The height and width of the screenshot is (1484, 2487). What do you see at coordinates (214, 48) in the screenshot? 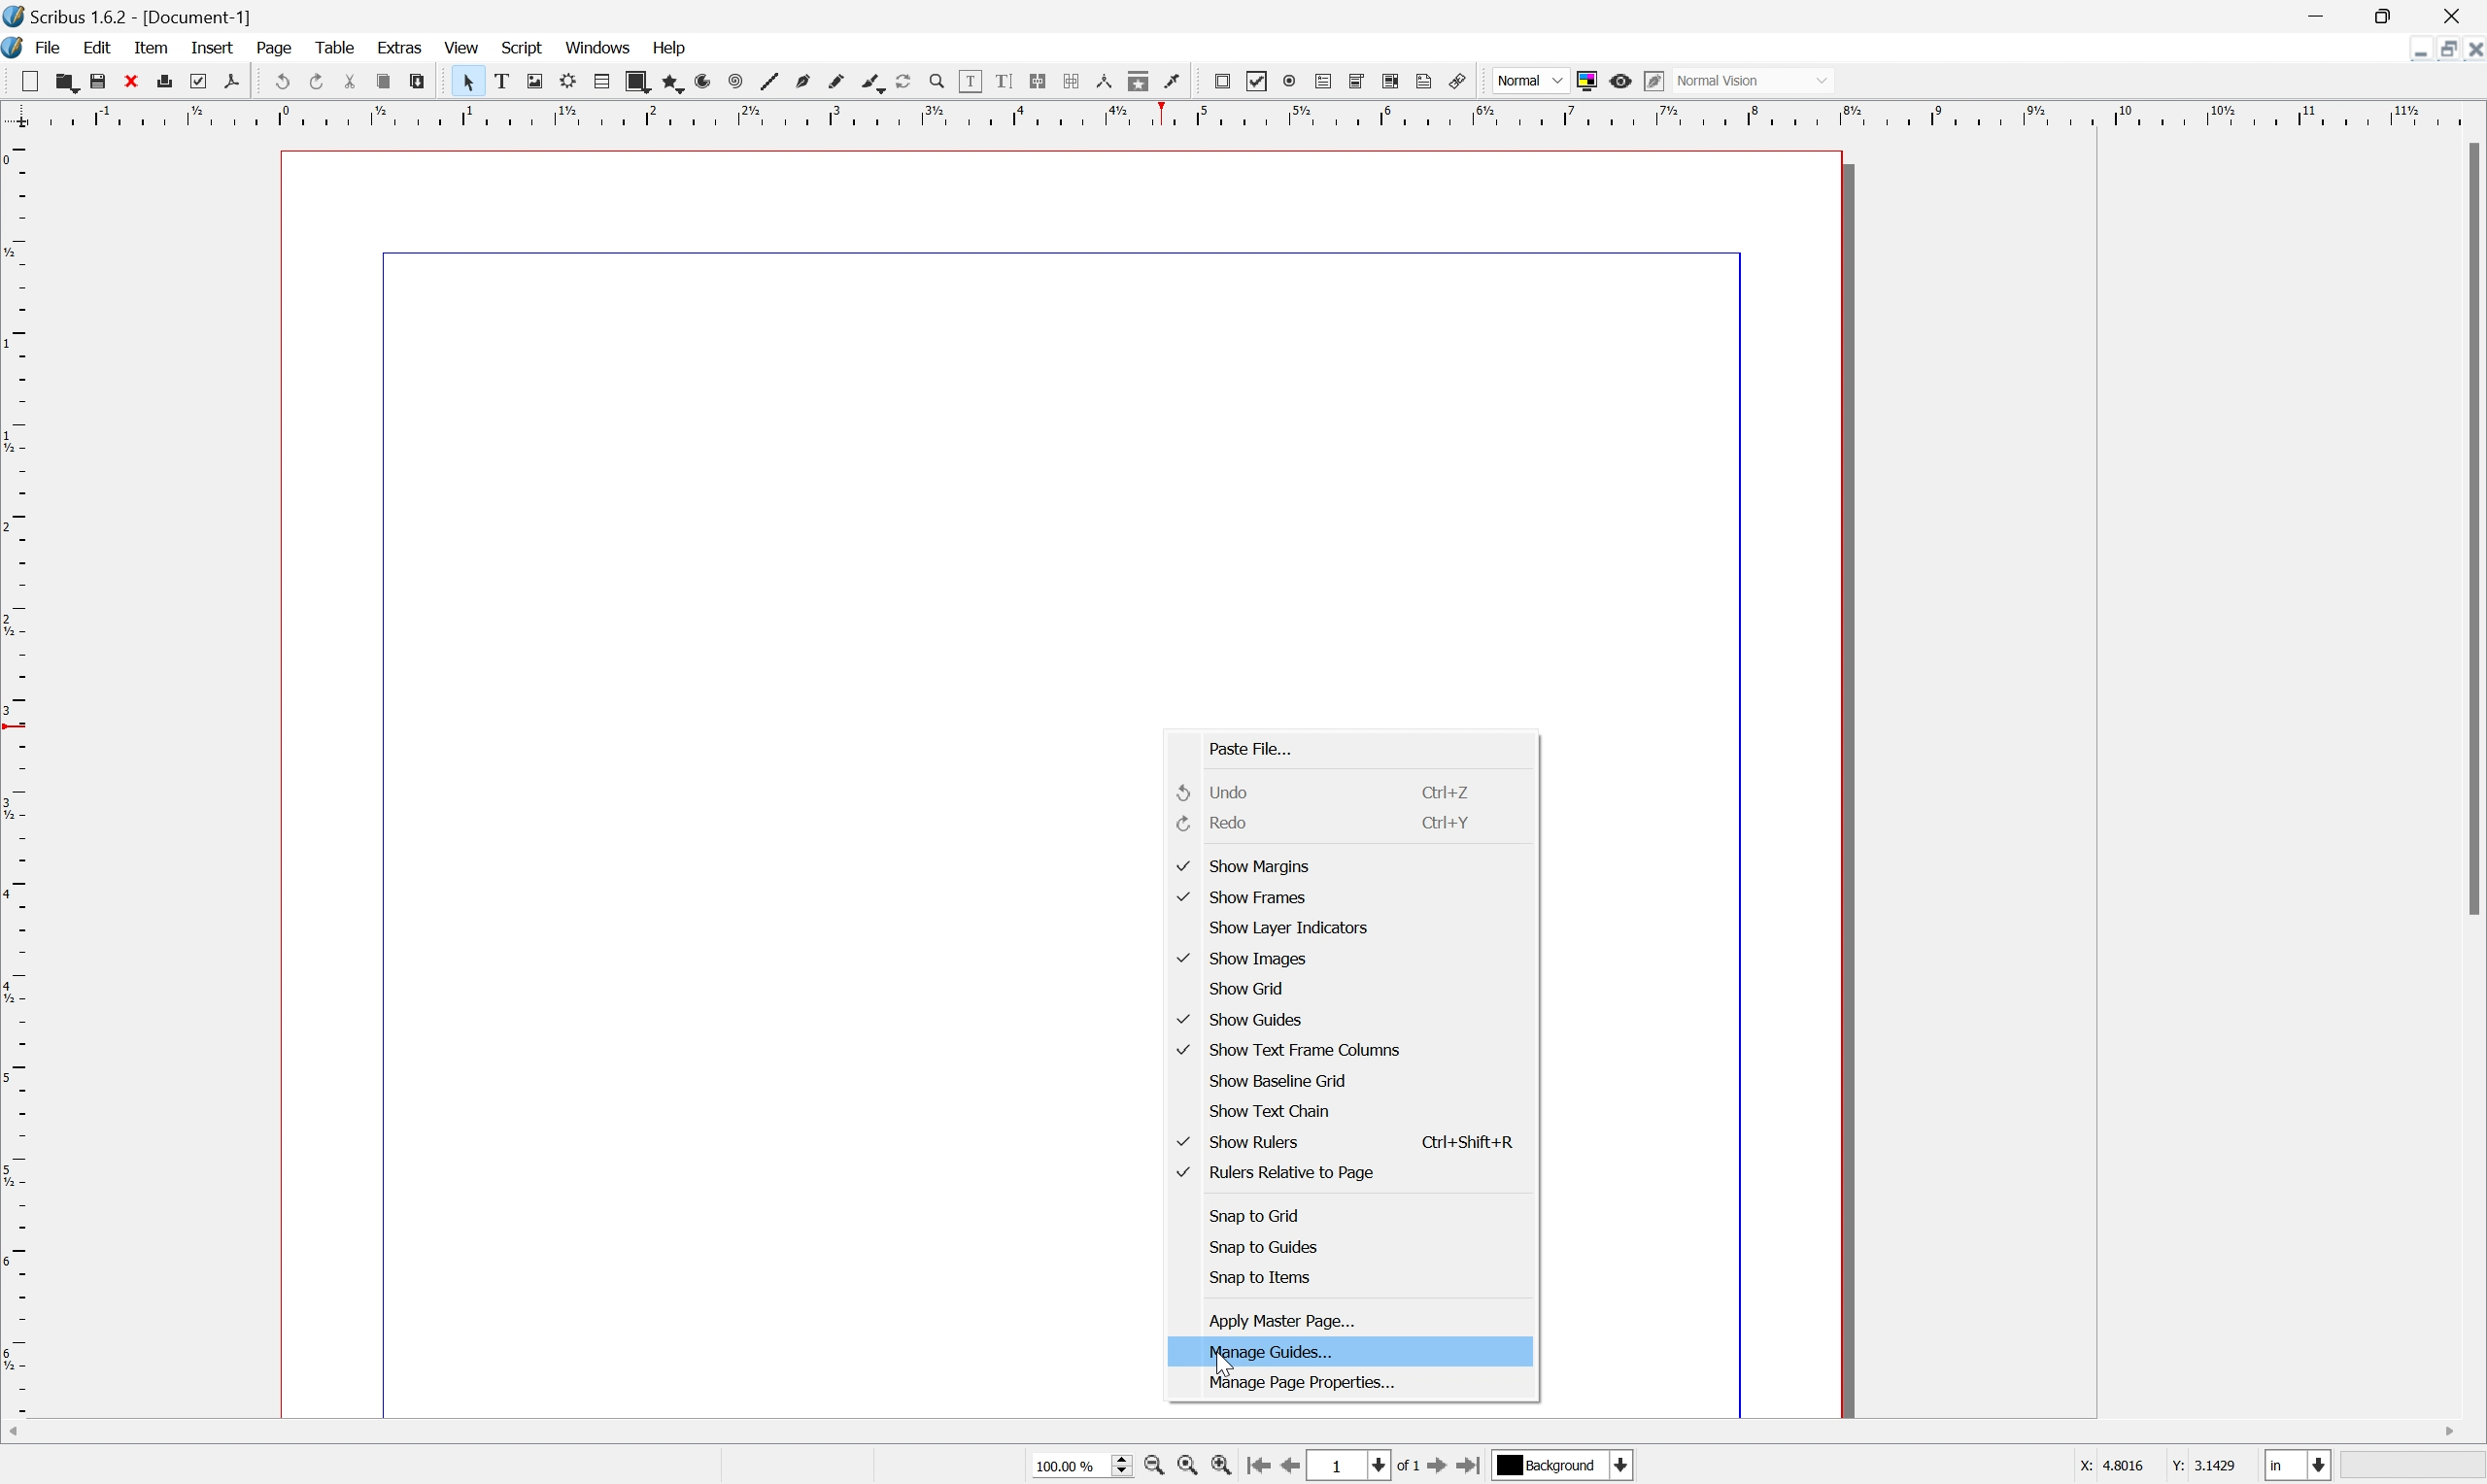
I see `insert` at bounding box center [214, 48].